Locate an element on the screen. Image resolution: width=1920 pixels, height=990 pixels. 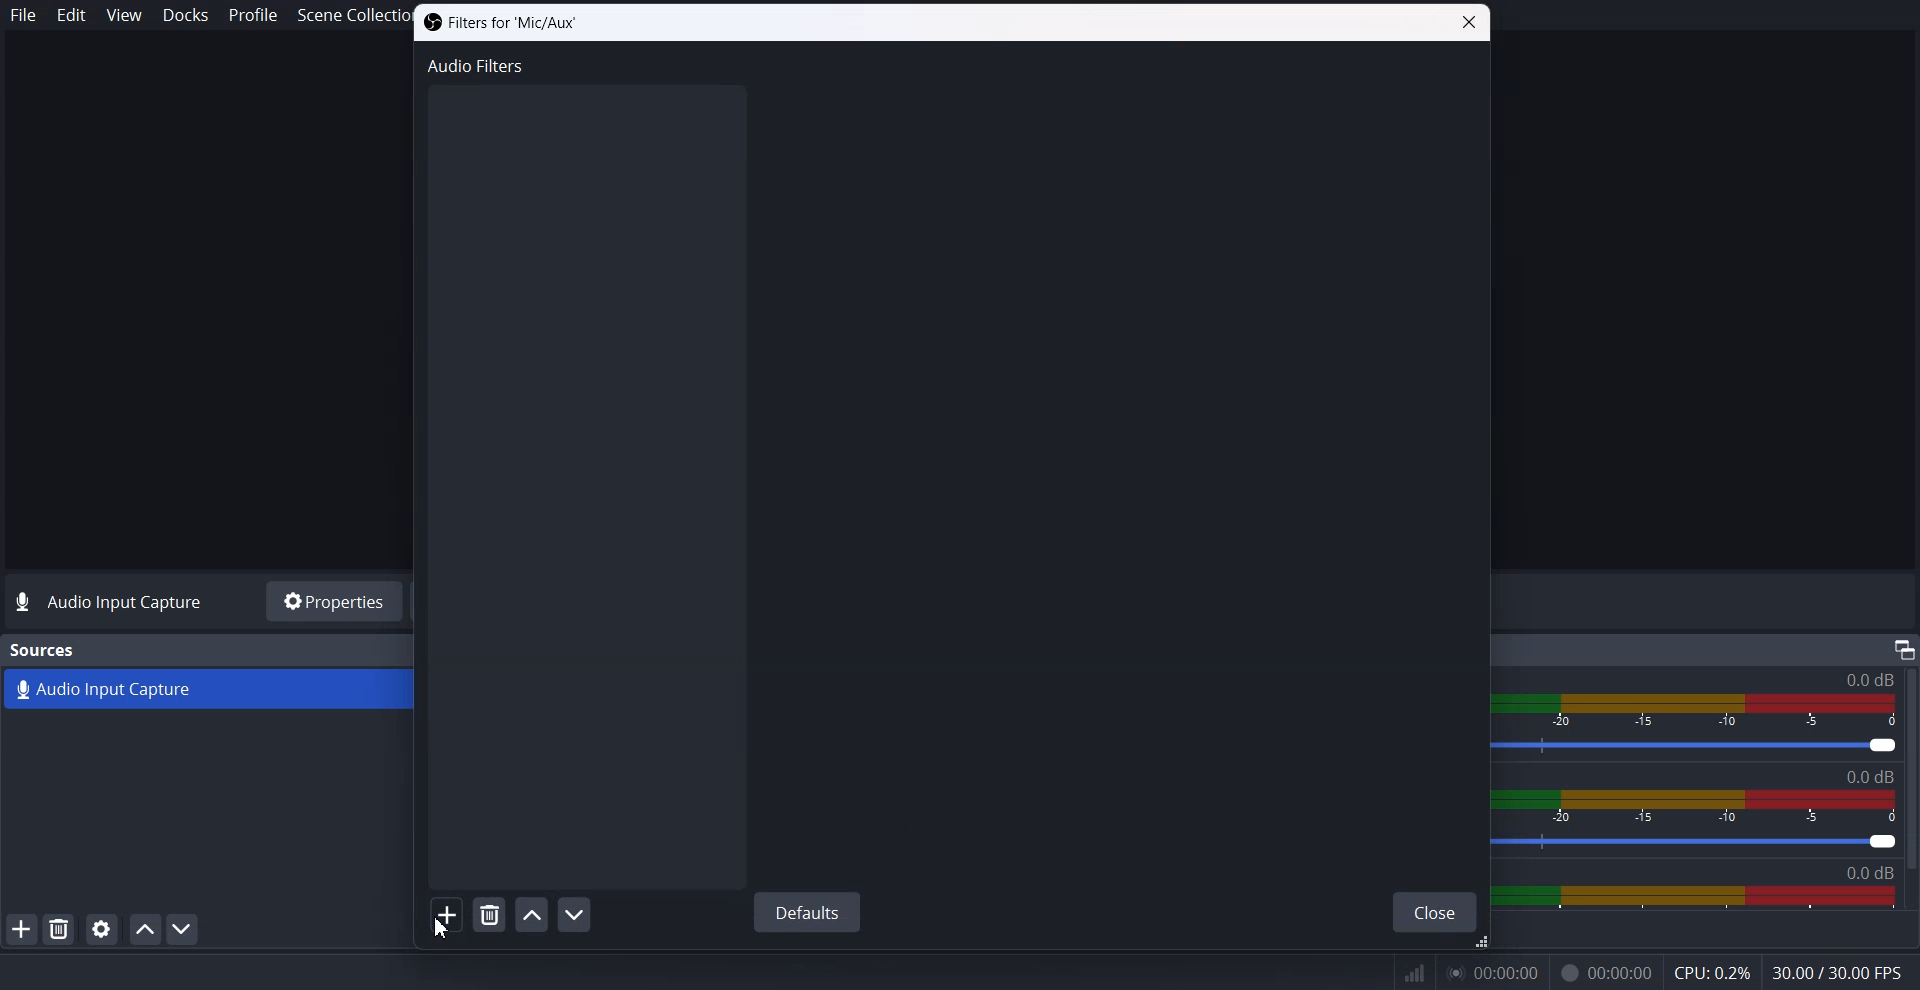
Audio Capture is located at coordinates (211, 691).